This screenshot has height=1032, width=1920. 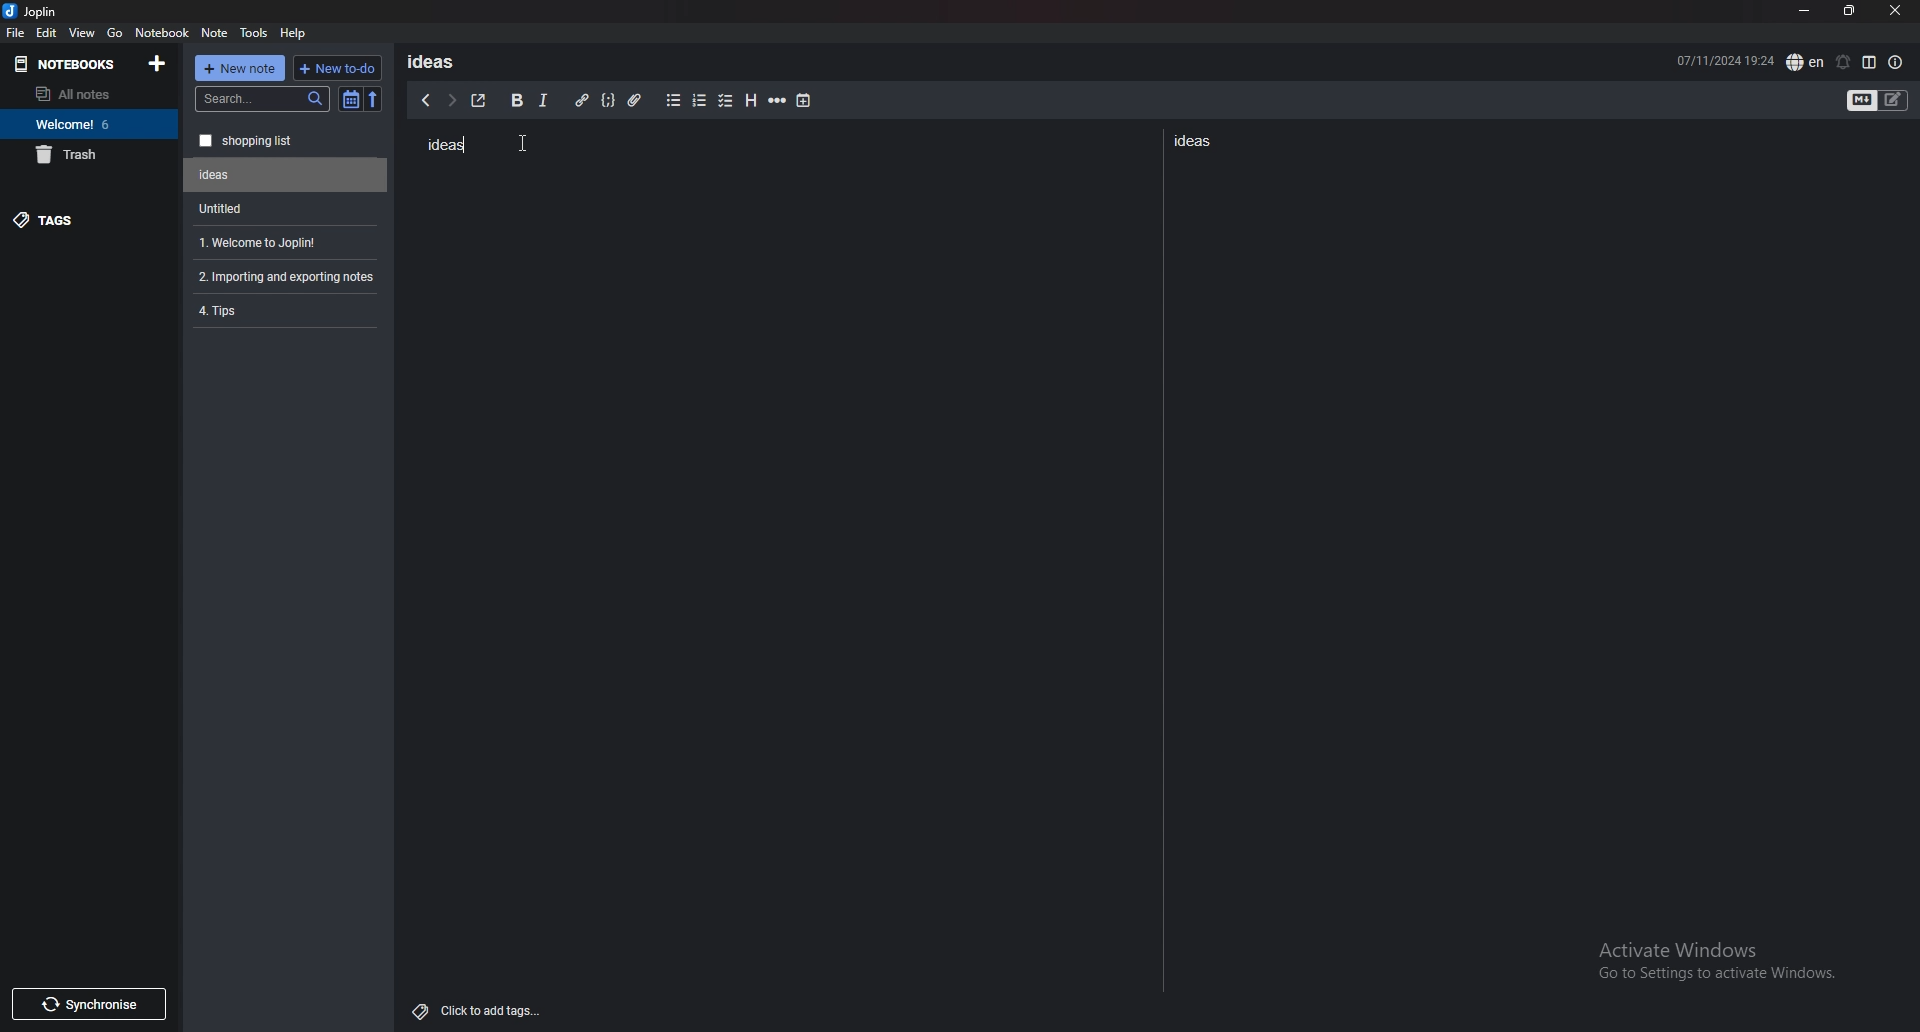 I want to click on checkbox, so click(x=726, y=102).